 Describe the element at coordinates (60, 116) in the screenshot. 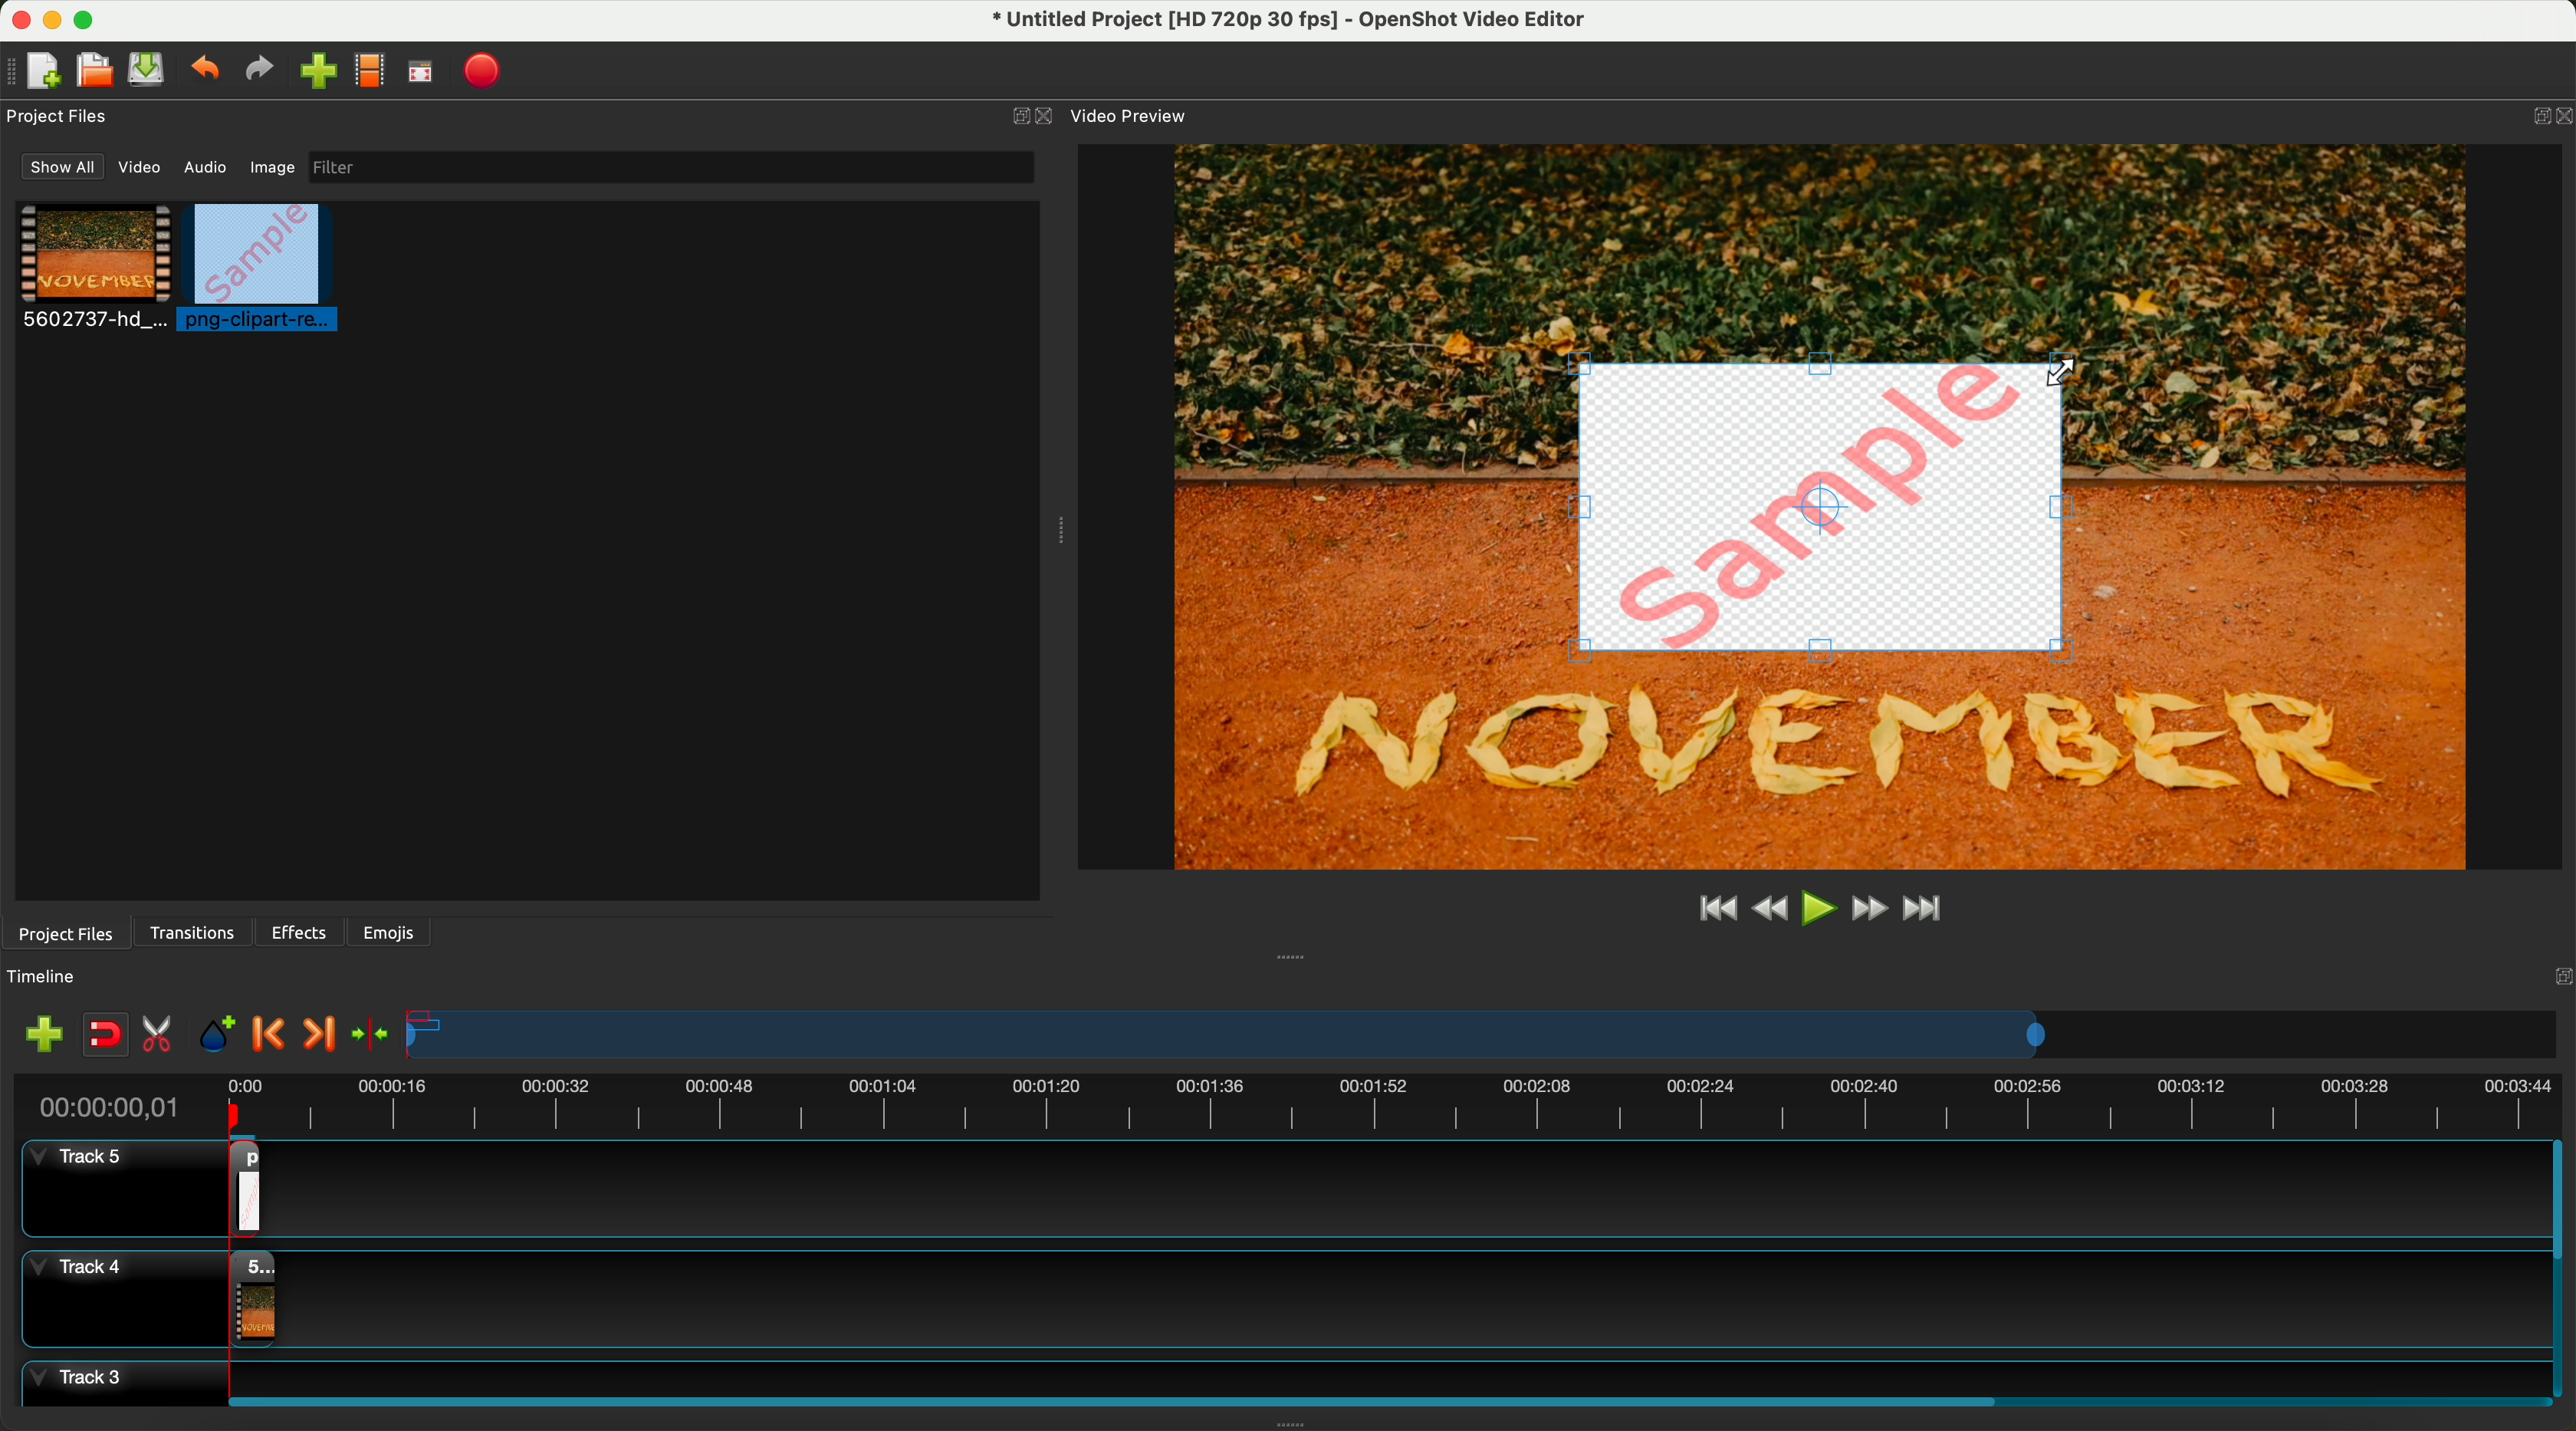

I see `project files` at that location.